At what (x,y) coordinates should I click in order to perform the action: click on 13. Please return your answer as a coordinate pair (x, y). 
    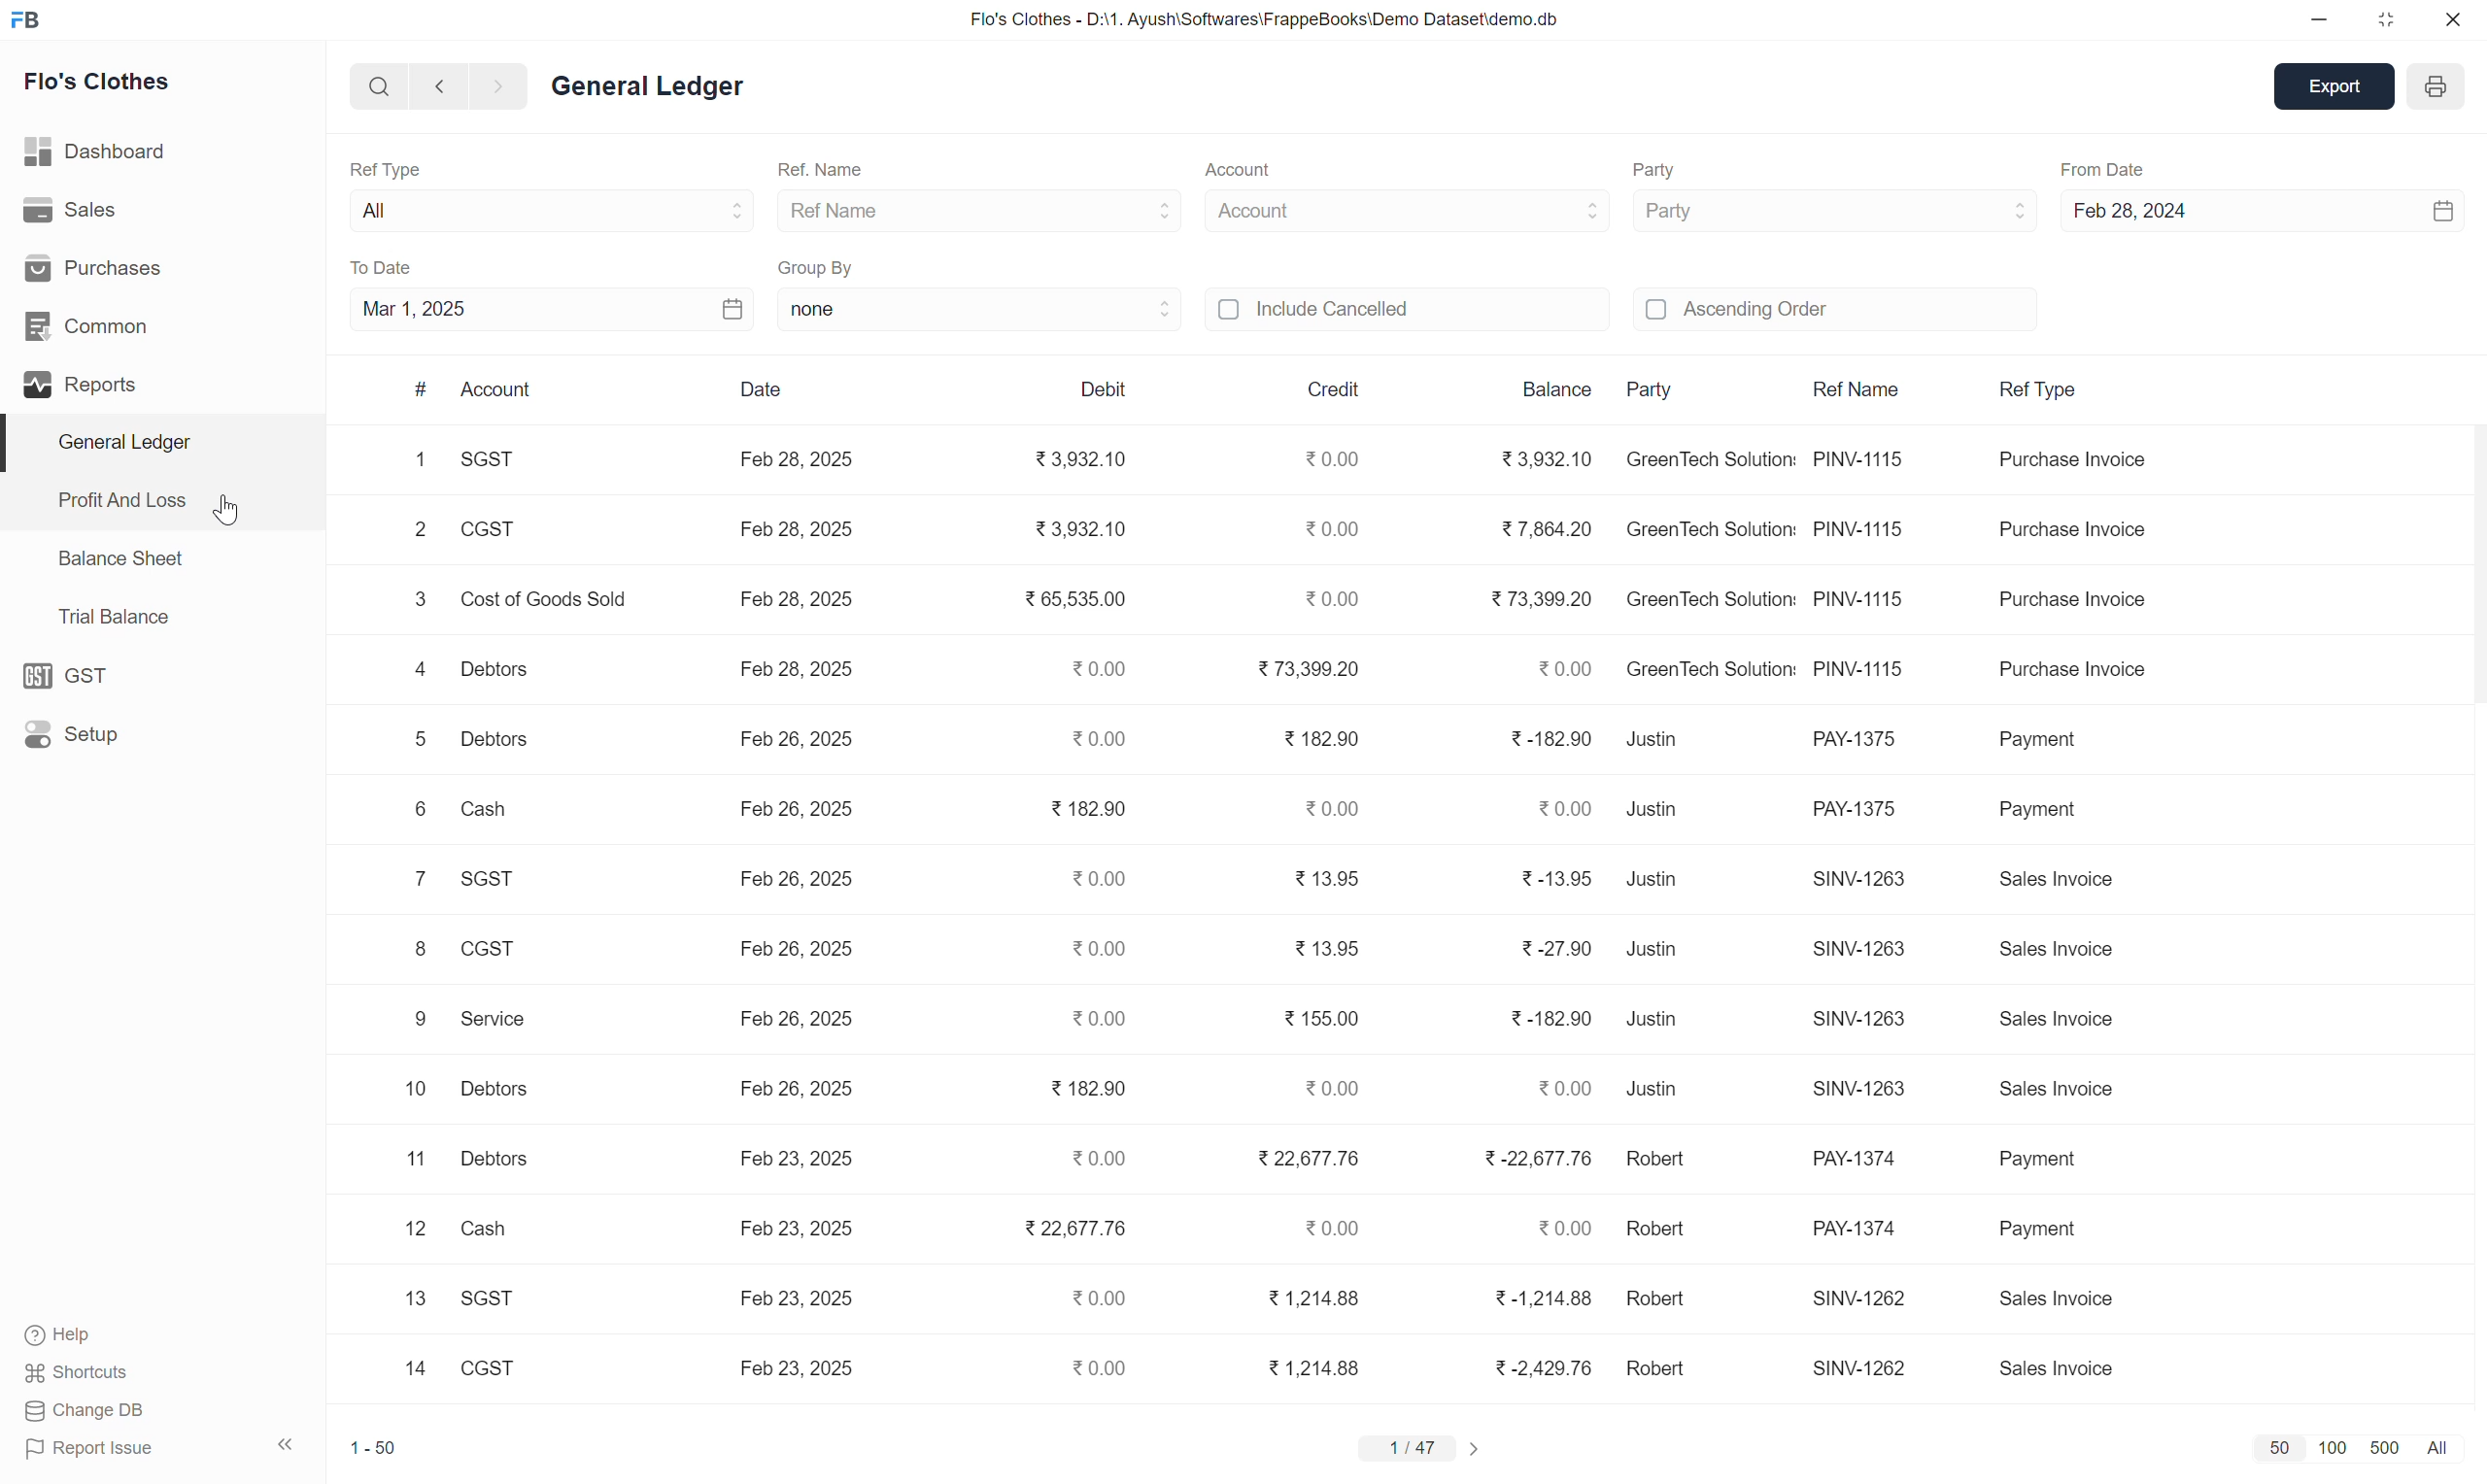
    Looking at the image, I should click on (409, 1302).